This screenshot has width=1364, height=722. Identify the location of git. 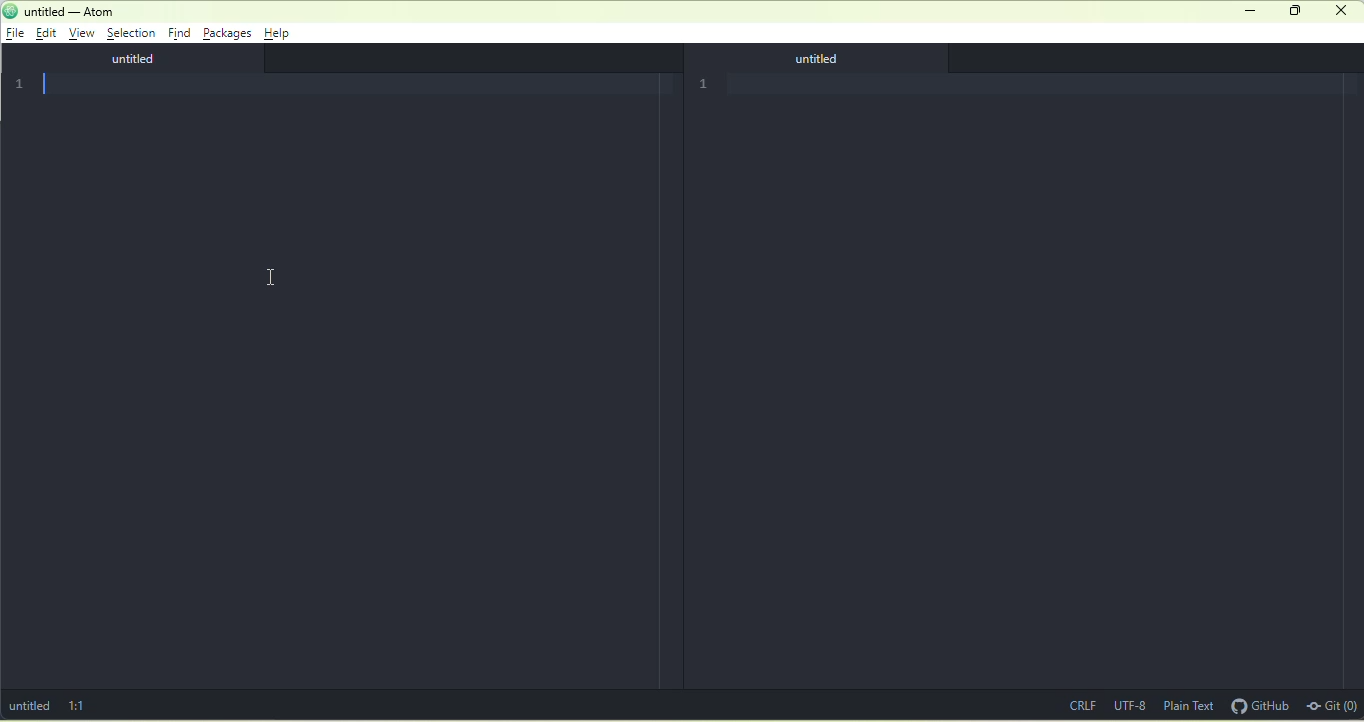
(1332, 705).